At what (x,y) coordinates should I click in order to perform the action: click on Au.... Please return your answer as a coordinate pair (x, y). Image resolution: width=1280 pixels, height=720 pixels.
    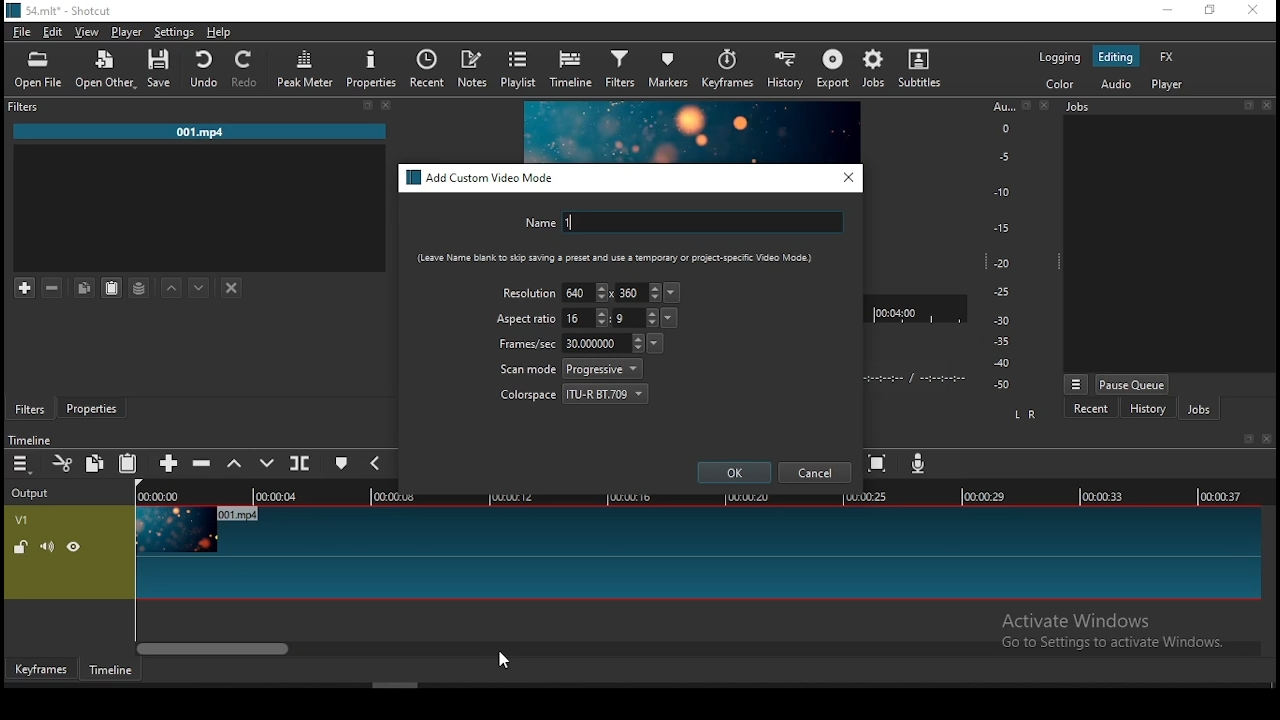
    Looking at the image, I should click on (1000, 106).